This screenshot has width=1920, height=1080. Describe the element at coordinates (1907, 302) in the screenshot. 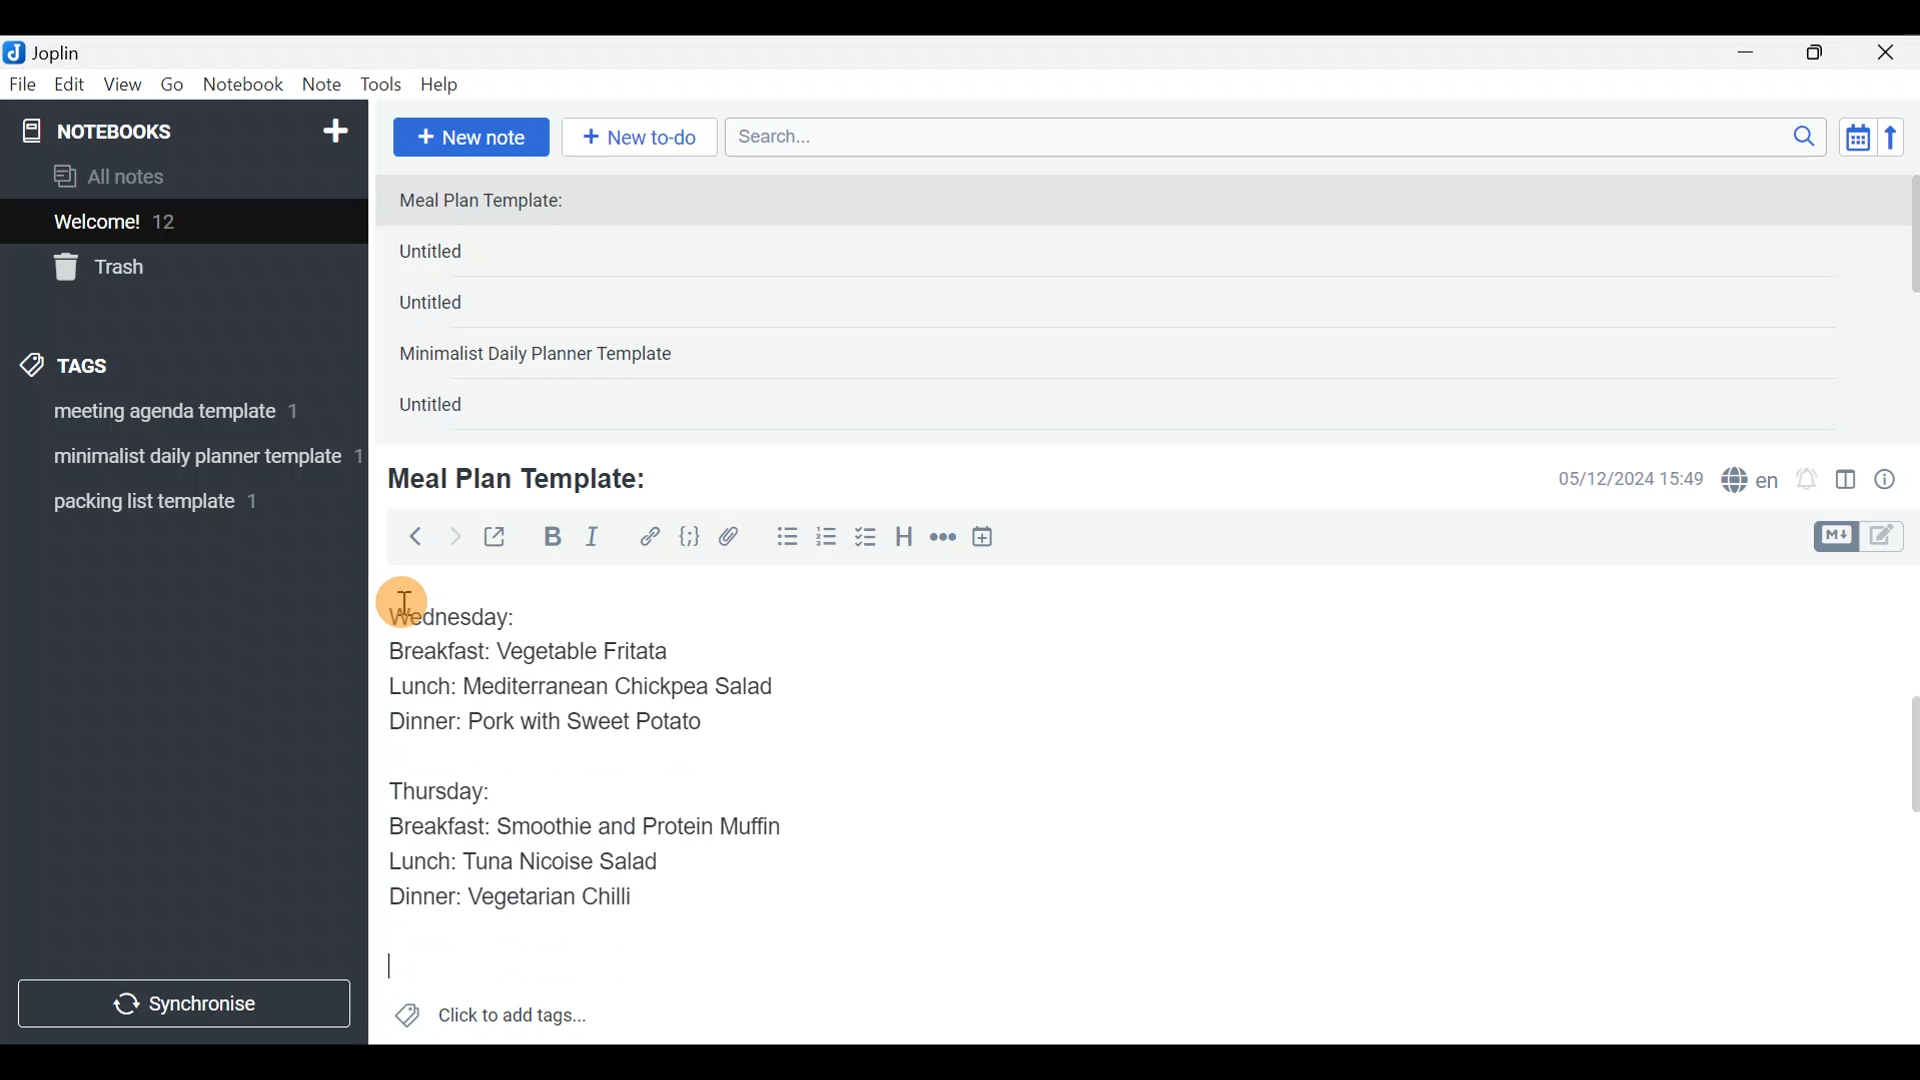

I see `scroll bar` at that location.